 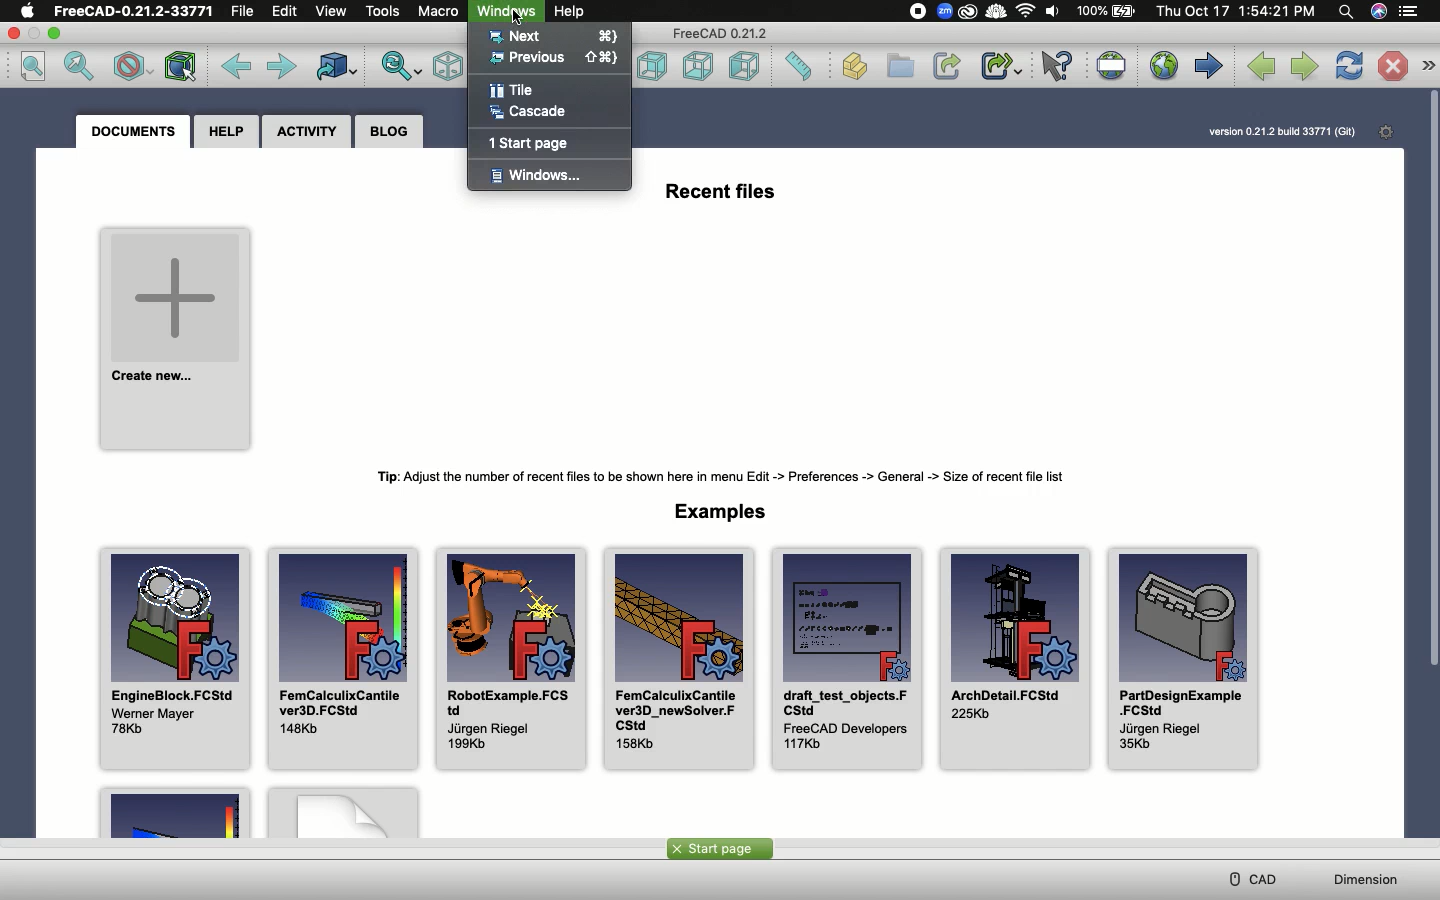 What do you see at coordinates (722, 476) in the screenshot?
I see `Tip` at bounding box center [722, 476].